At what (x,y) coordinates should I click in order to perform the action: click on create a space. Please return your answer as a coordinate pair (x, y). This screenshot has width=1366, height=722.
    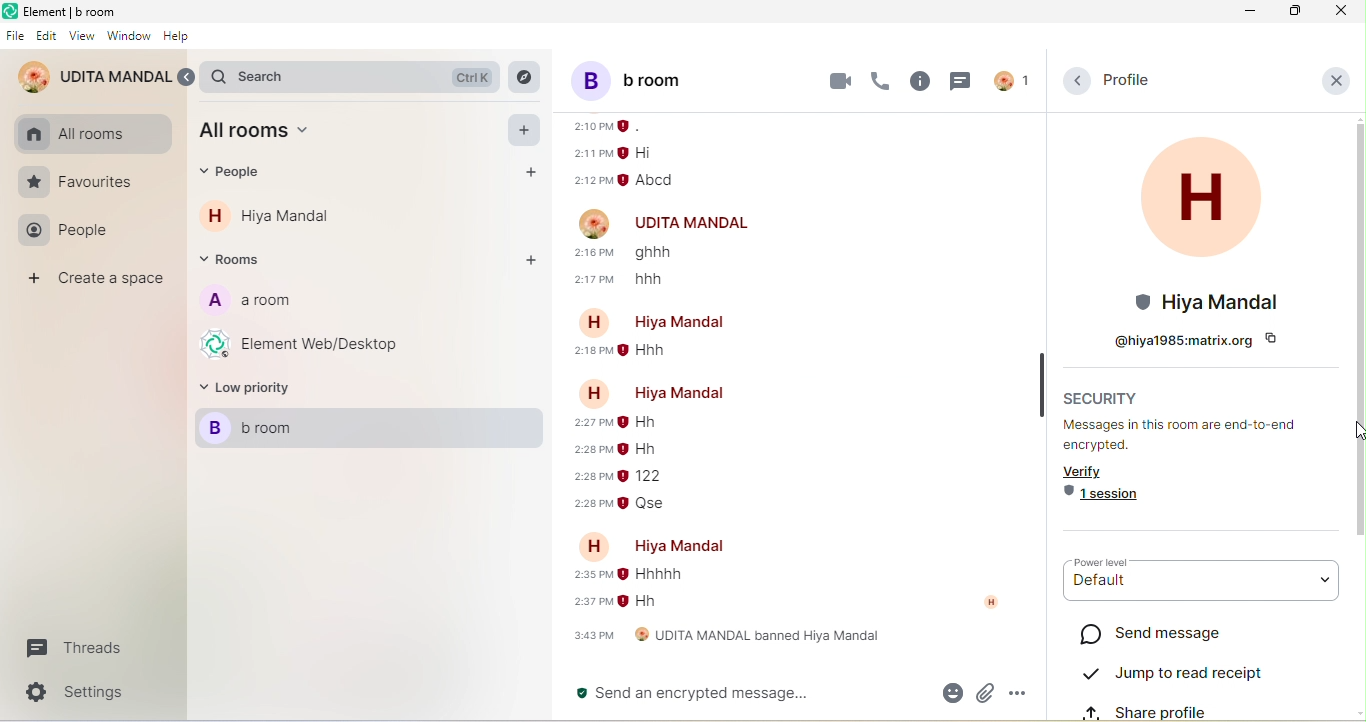
    Looking at the image, I should click on (100, 281).